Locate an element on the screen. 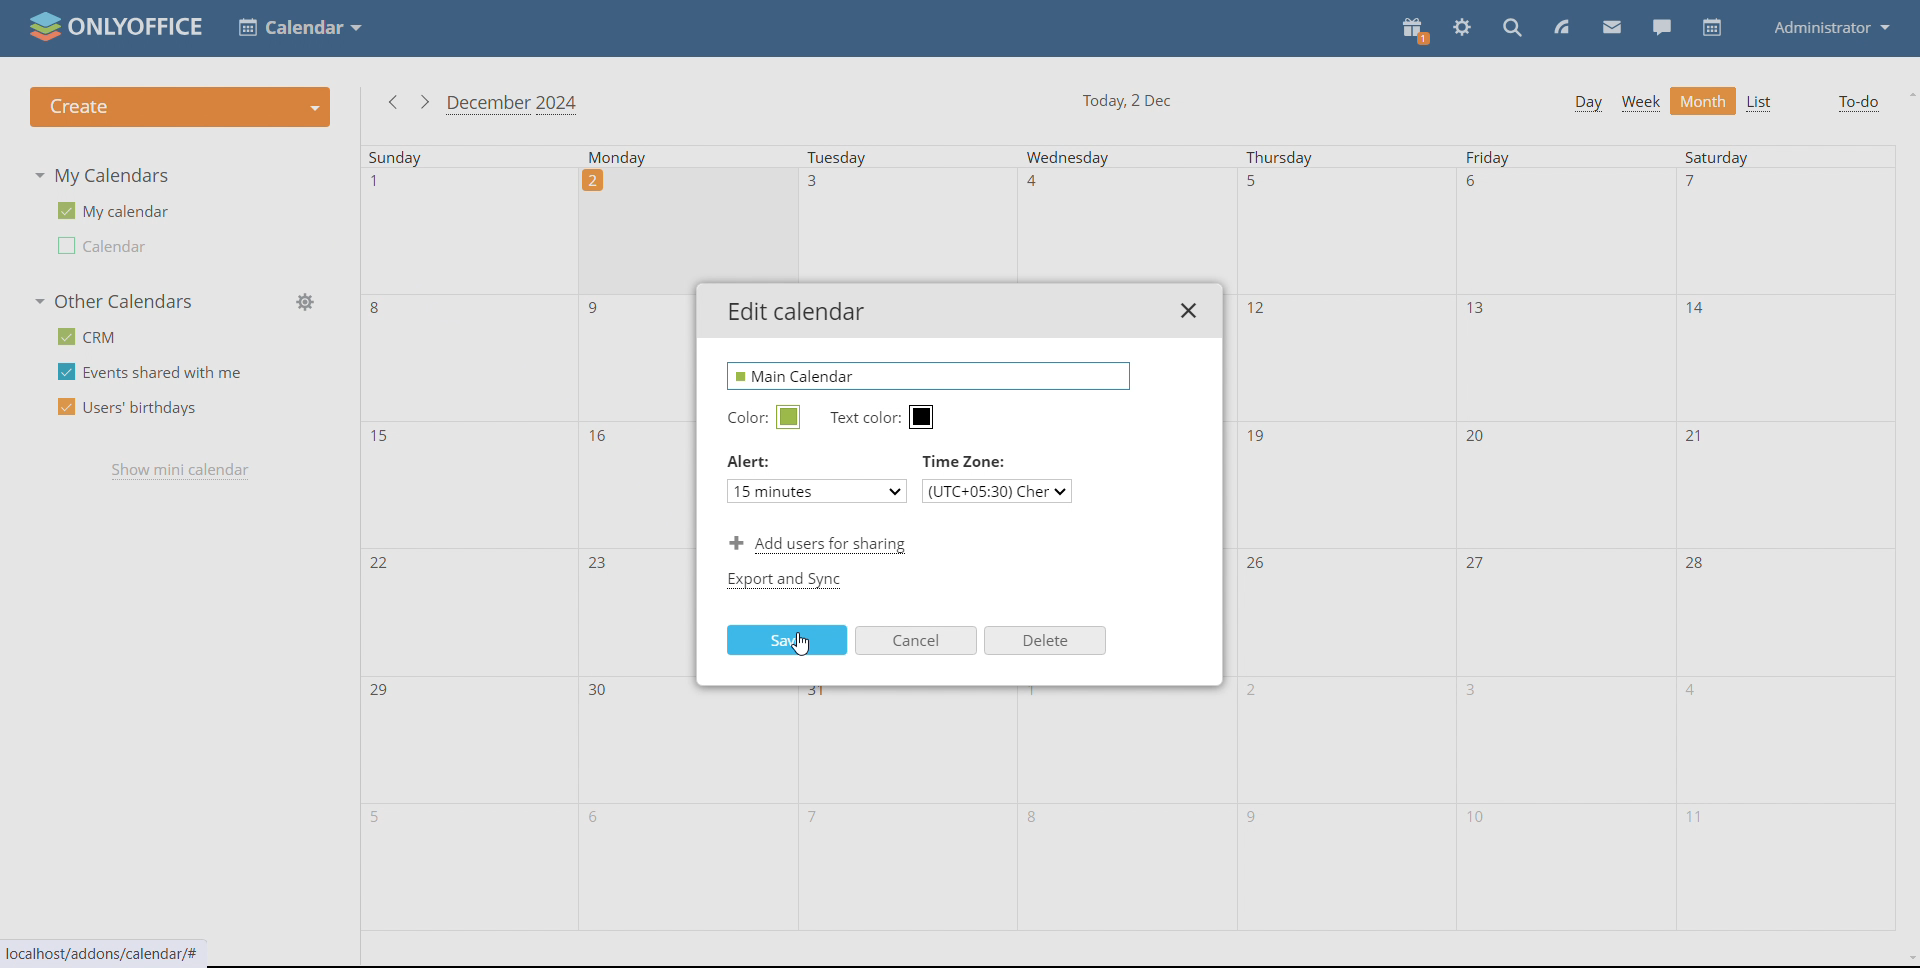 This screenshot has width=1920, height=968.  is located at coordinates (687, 225).